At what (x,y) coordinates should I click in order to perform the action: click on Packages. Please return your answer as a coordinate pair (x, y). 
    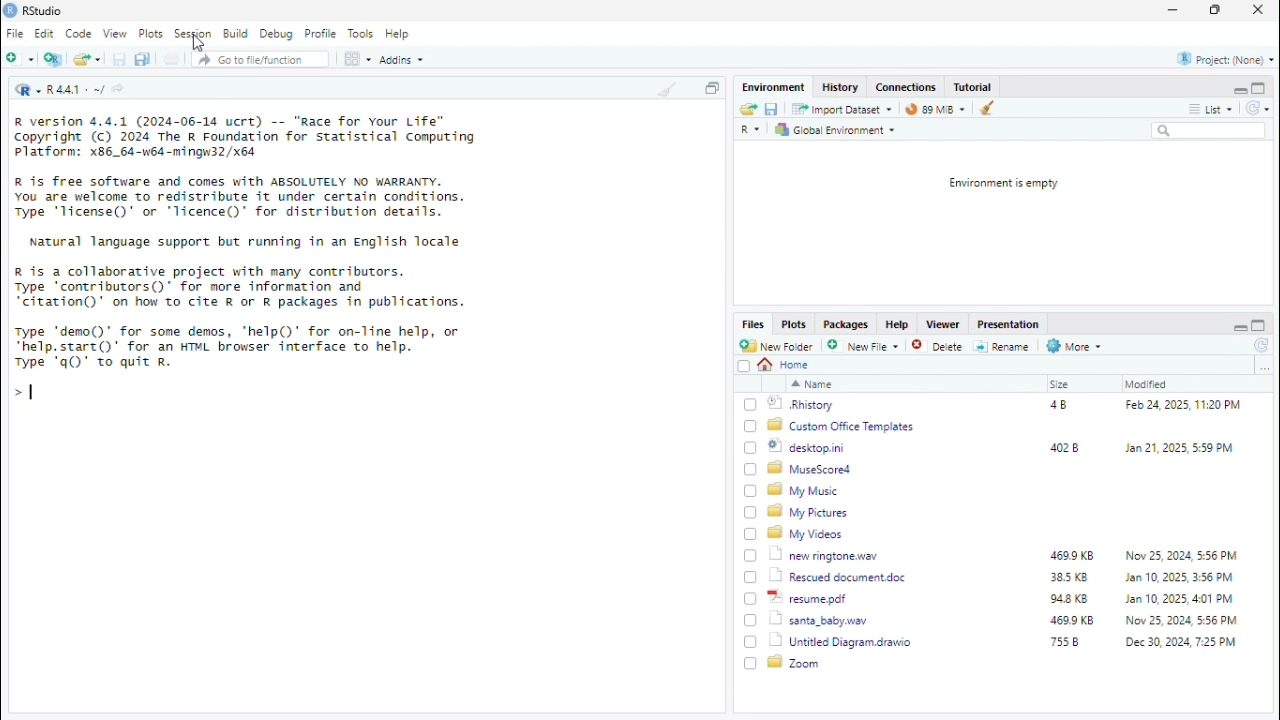
    Looking at the image, I should click on (847, 325).